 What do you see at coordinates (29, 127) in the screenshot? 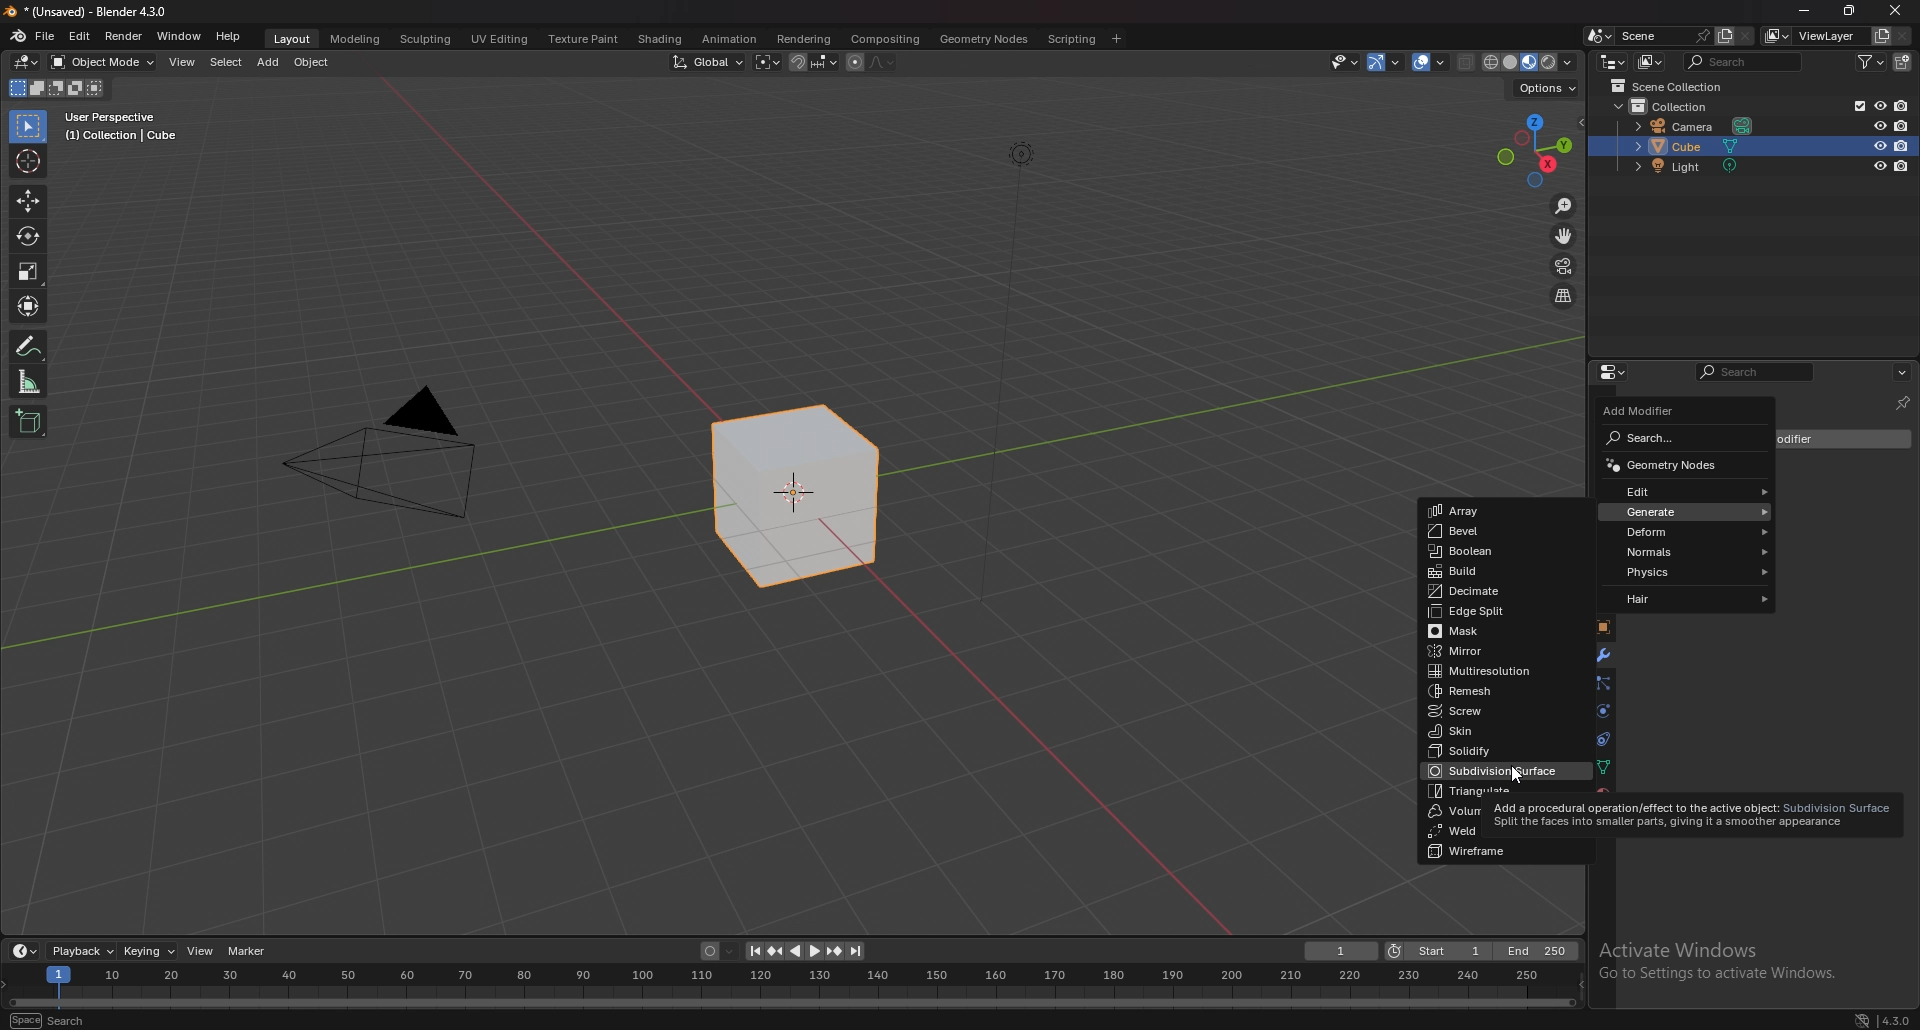
I see `selector` at bounding box center [29, 127].